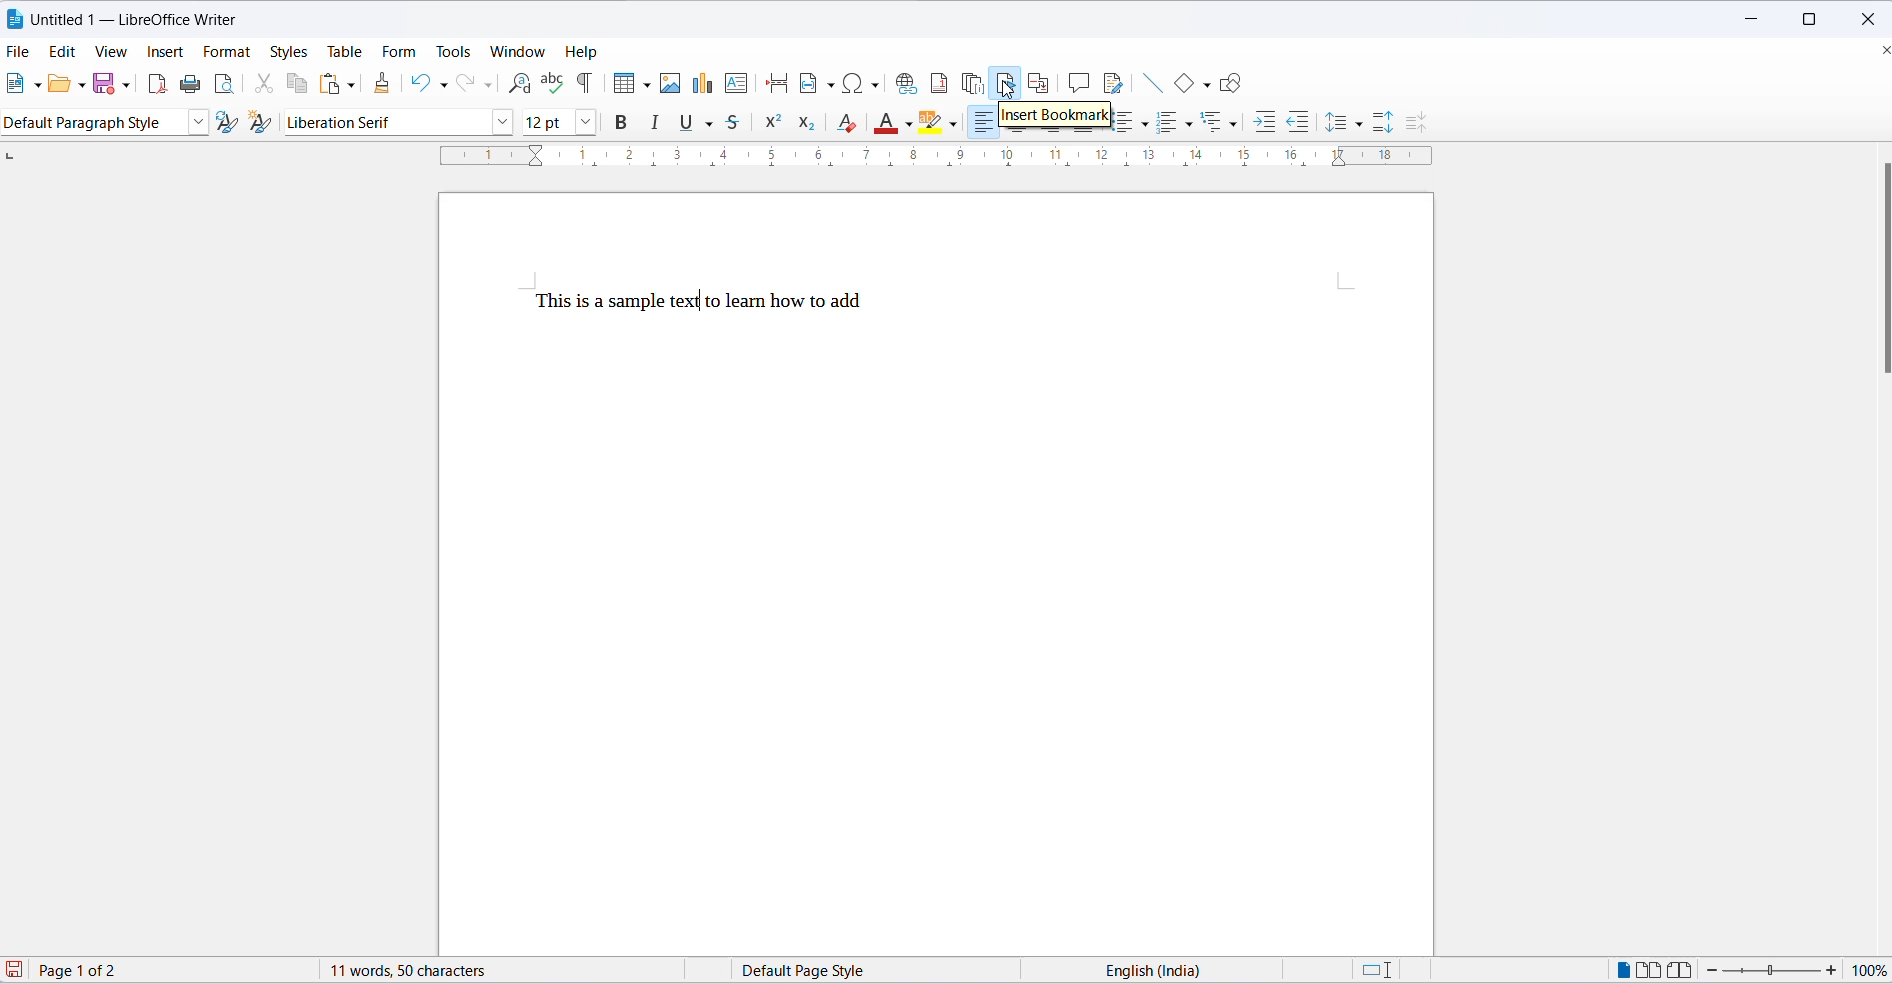 This screenshot has width=1892, height=984. I want to click on vertical scrollbar, so click(1880, 269).